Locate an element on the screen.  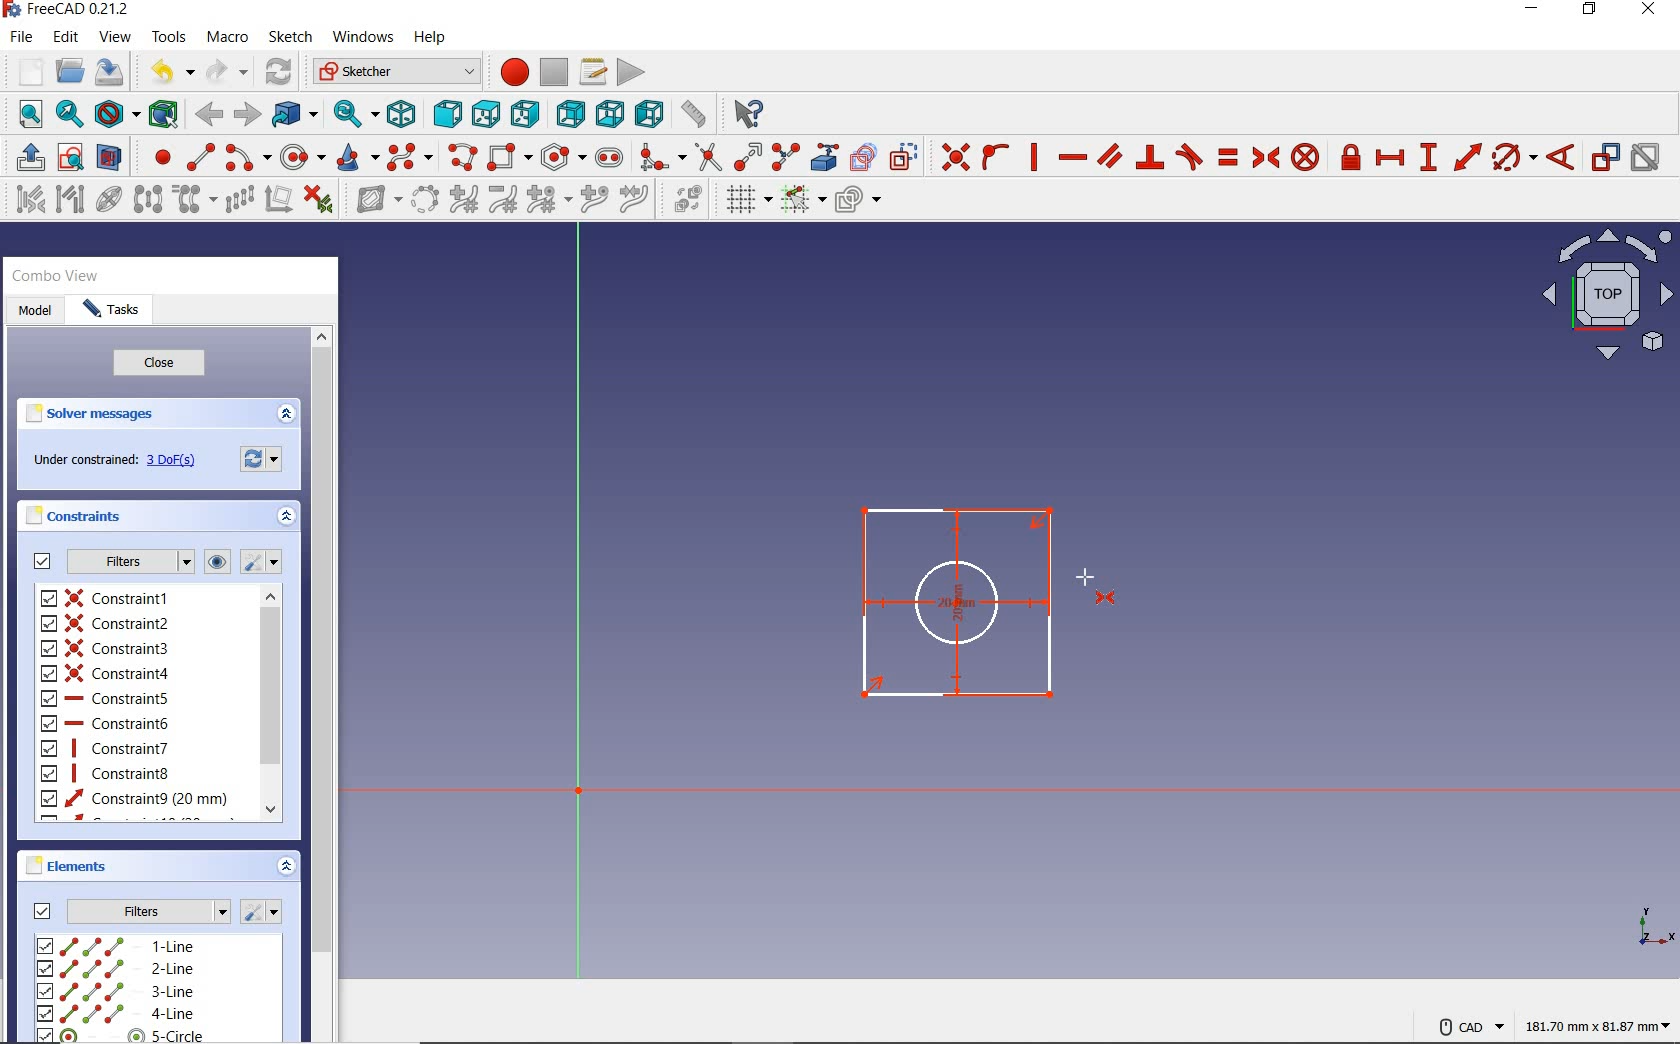
sync view is located at coordinates (355, 113).